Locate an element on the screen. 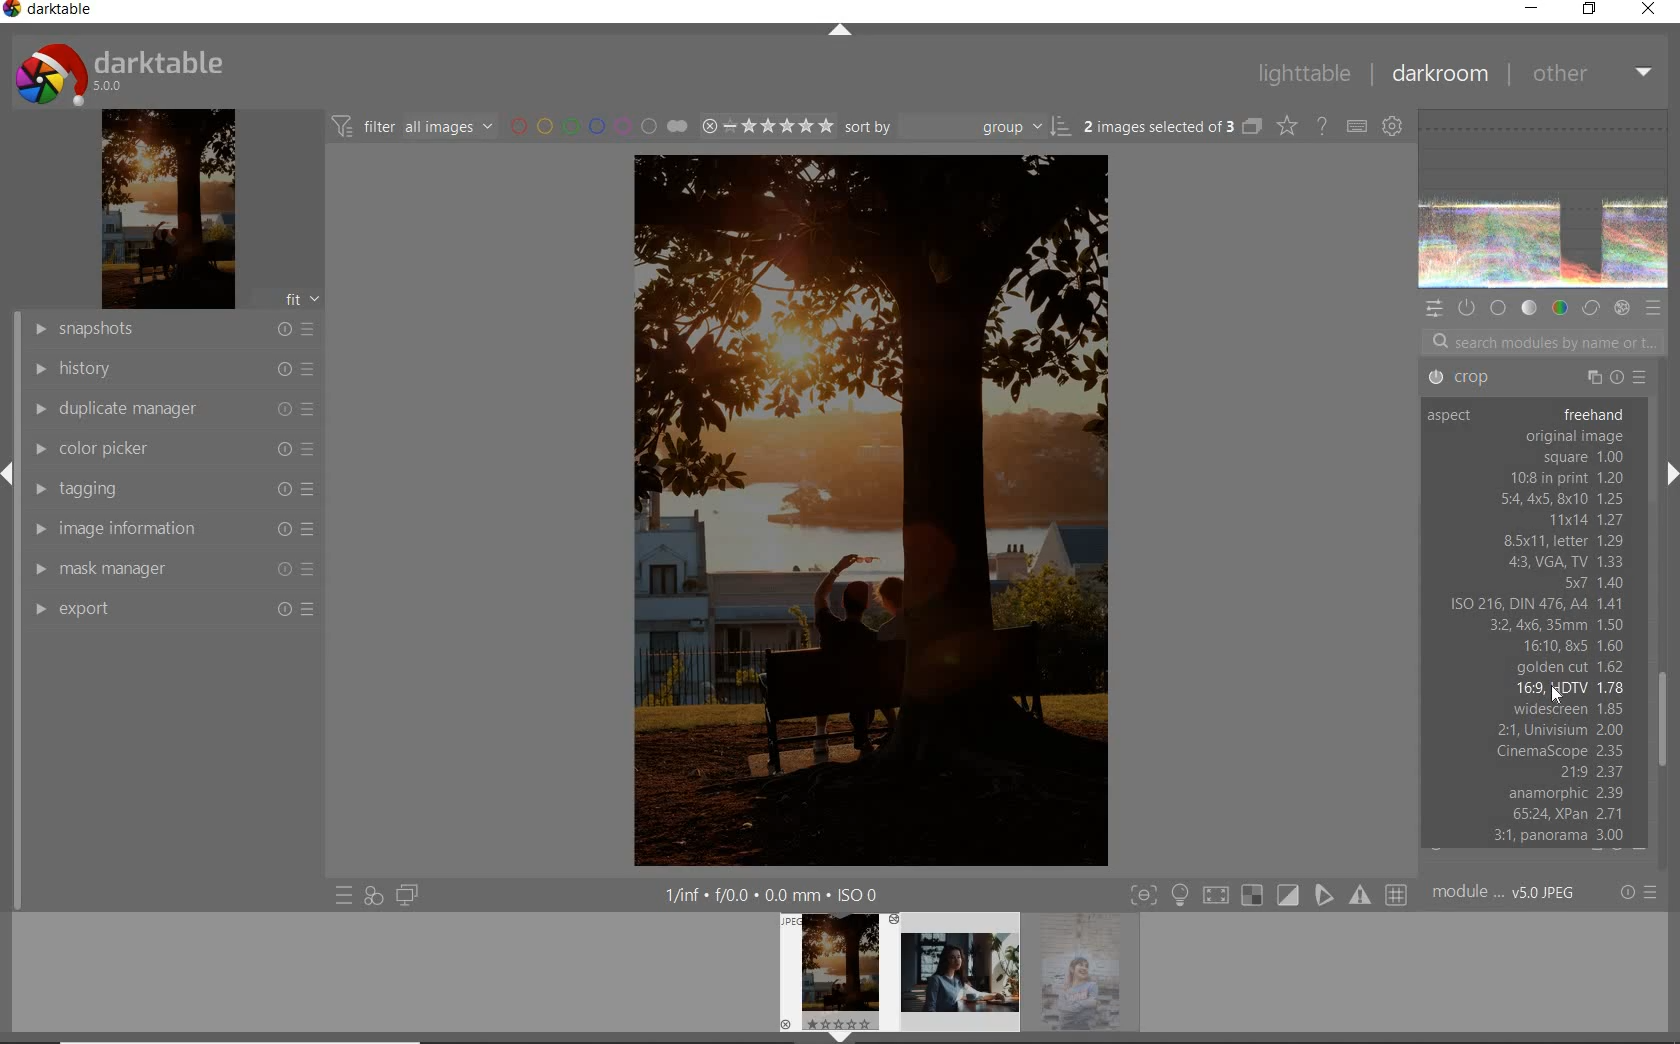 The image size is (1680, 1044). image preview is located at coordinates (1089, 978).